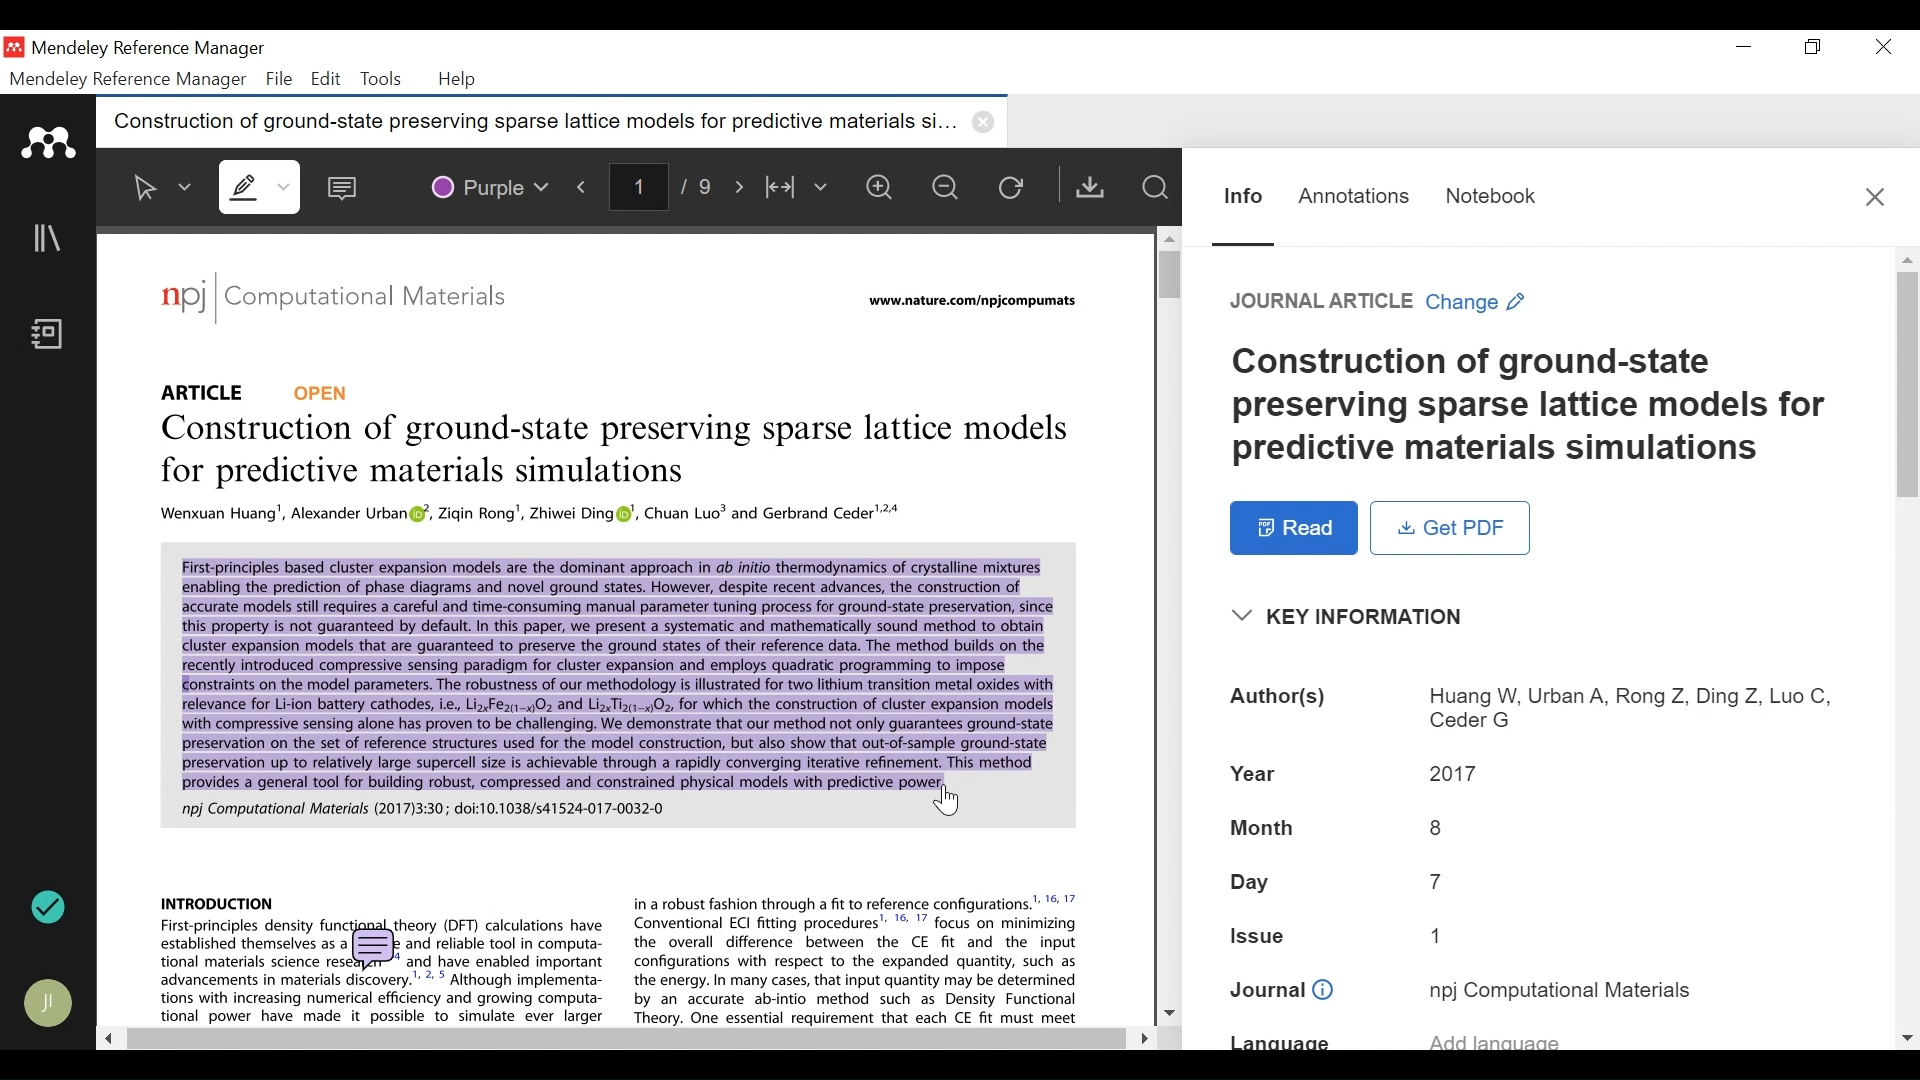  Describe the element at coordinates (1263, 830) in the screenshot. I see `Month` at that location.